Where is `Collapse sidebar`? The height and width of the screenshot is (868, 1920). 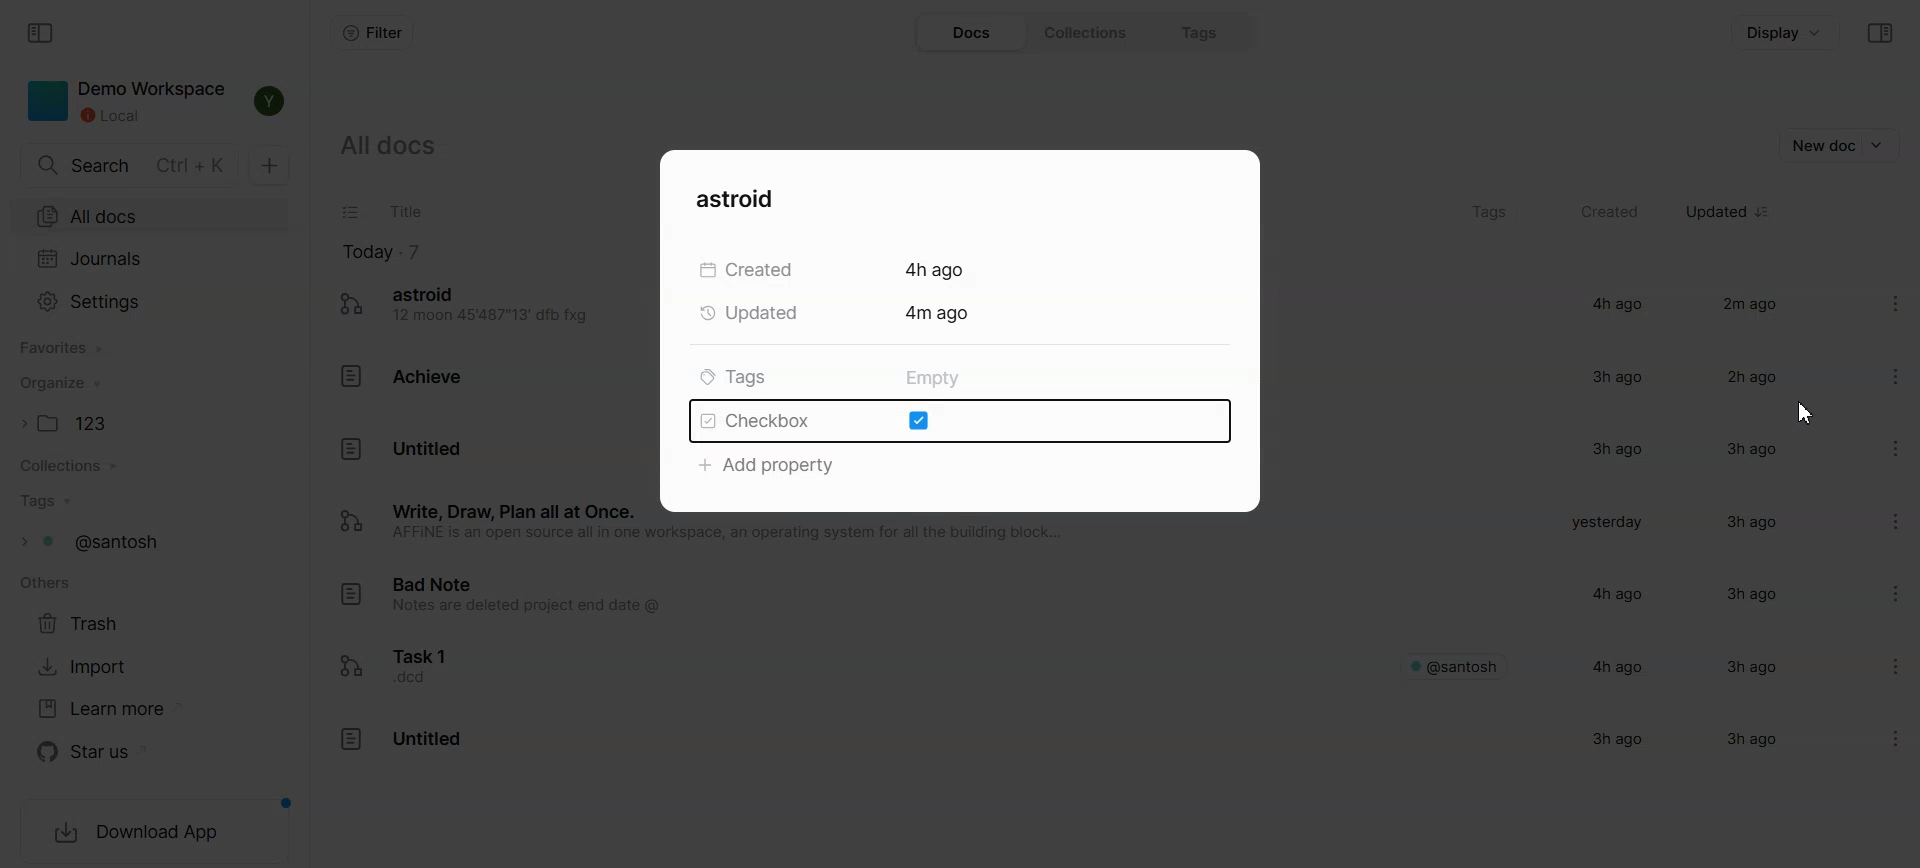
Collapse sidebar is located at coordinates (43, 33).